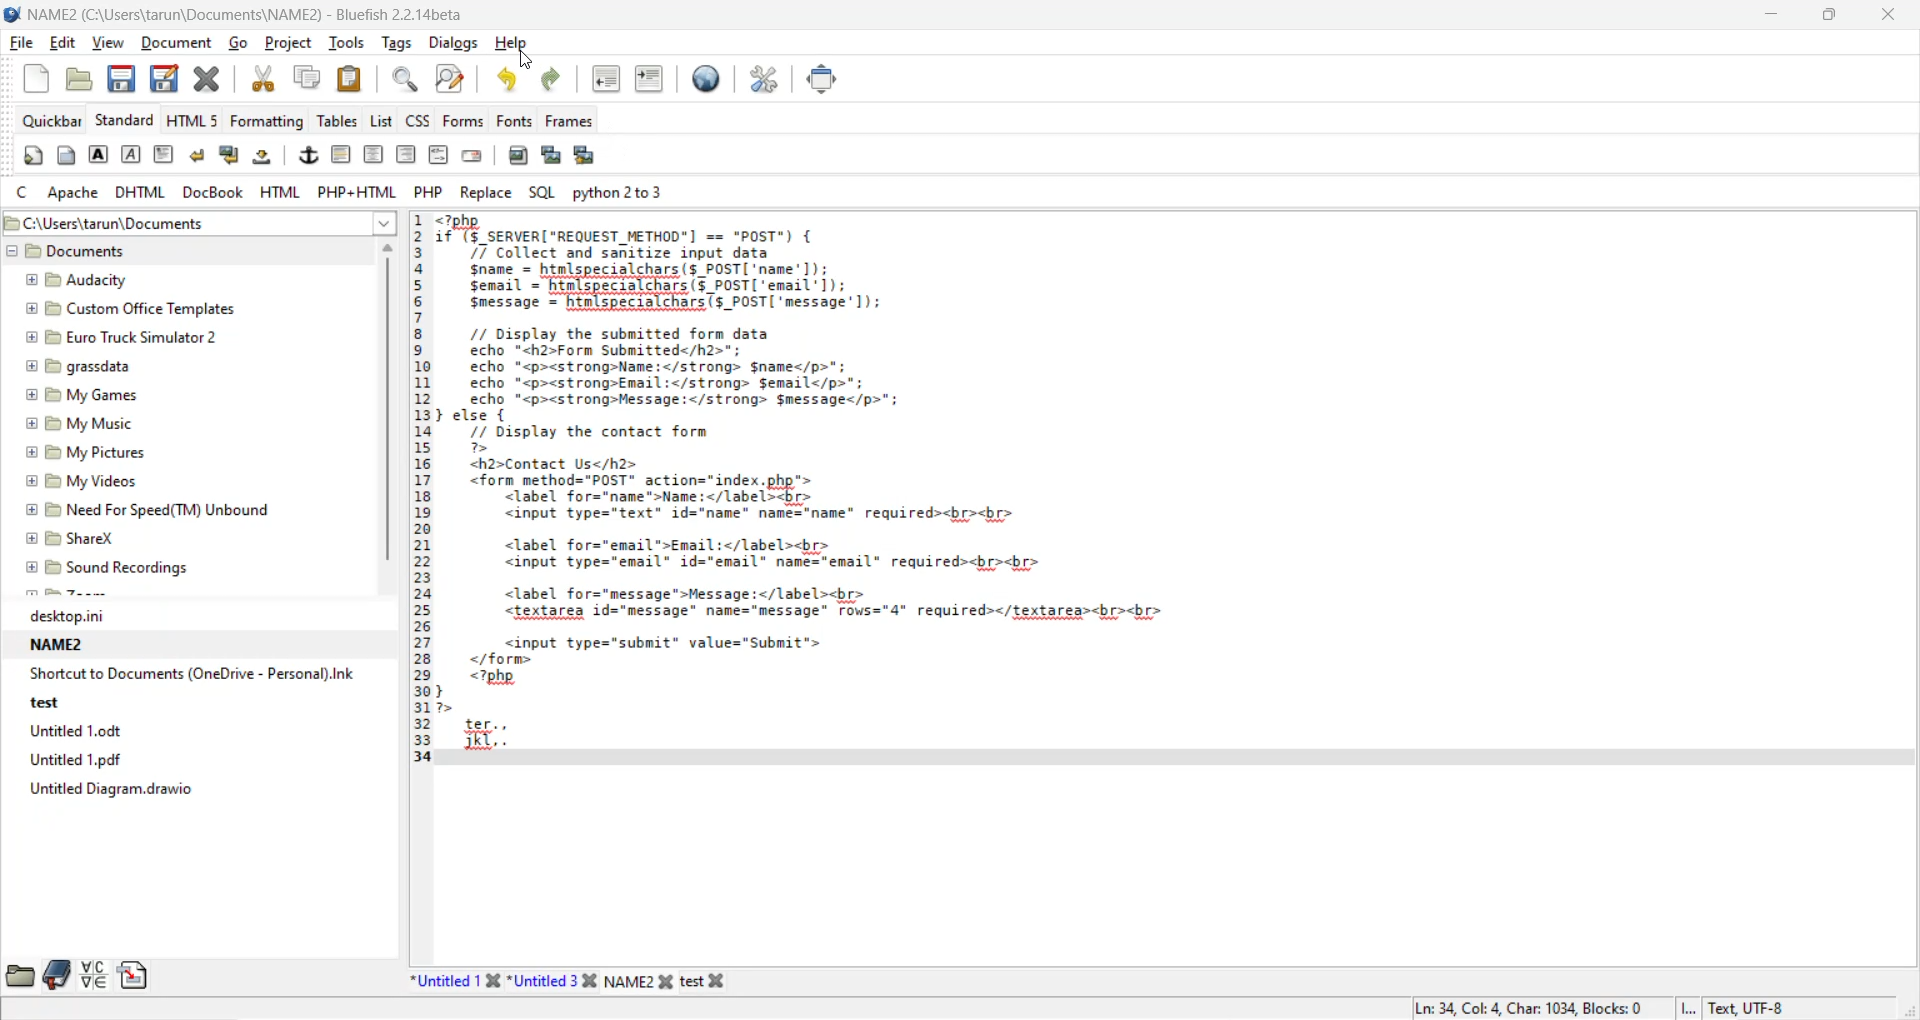 The width and height of the screenshot is (1920, 1020). What do you see at coordinates (267, 78) in the screenshot?
I see `cut` at bounding box center [267, 78].